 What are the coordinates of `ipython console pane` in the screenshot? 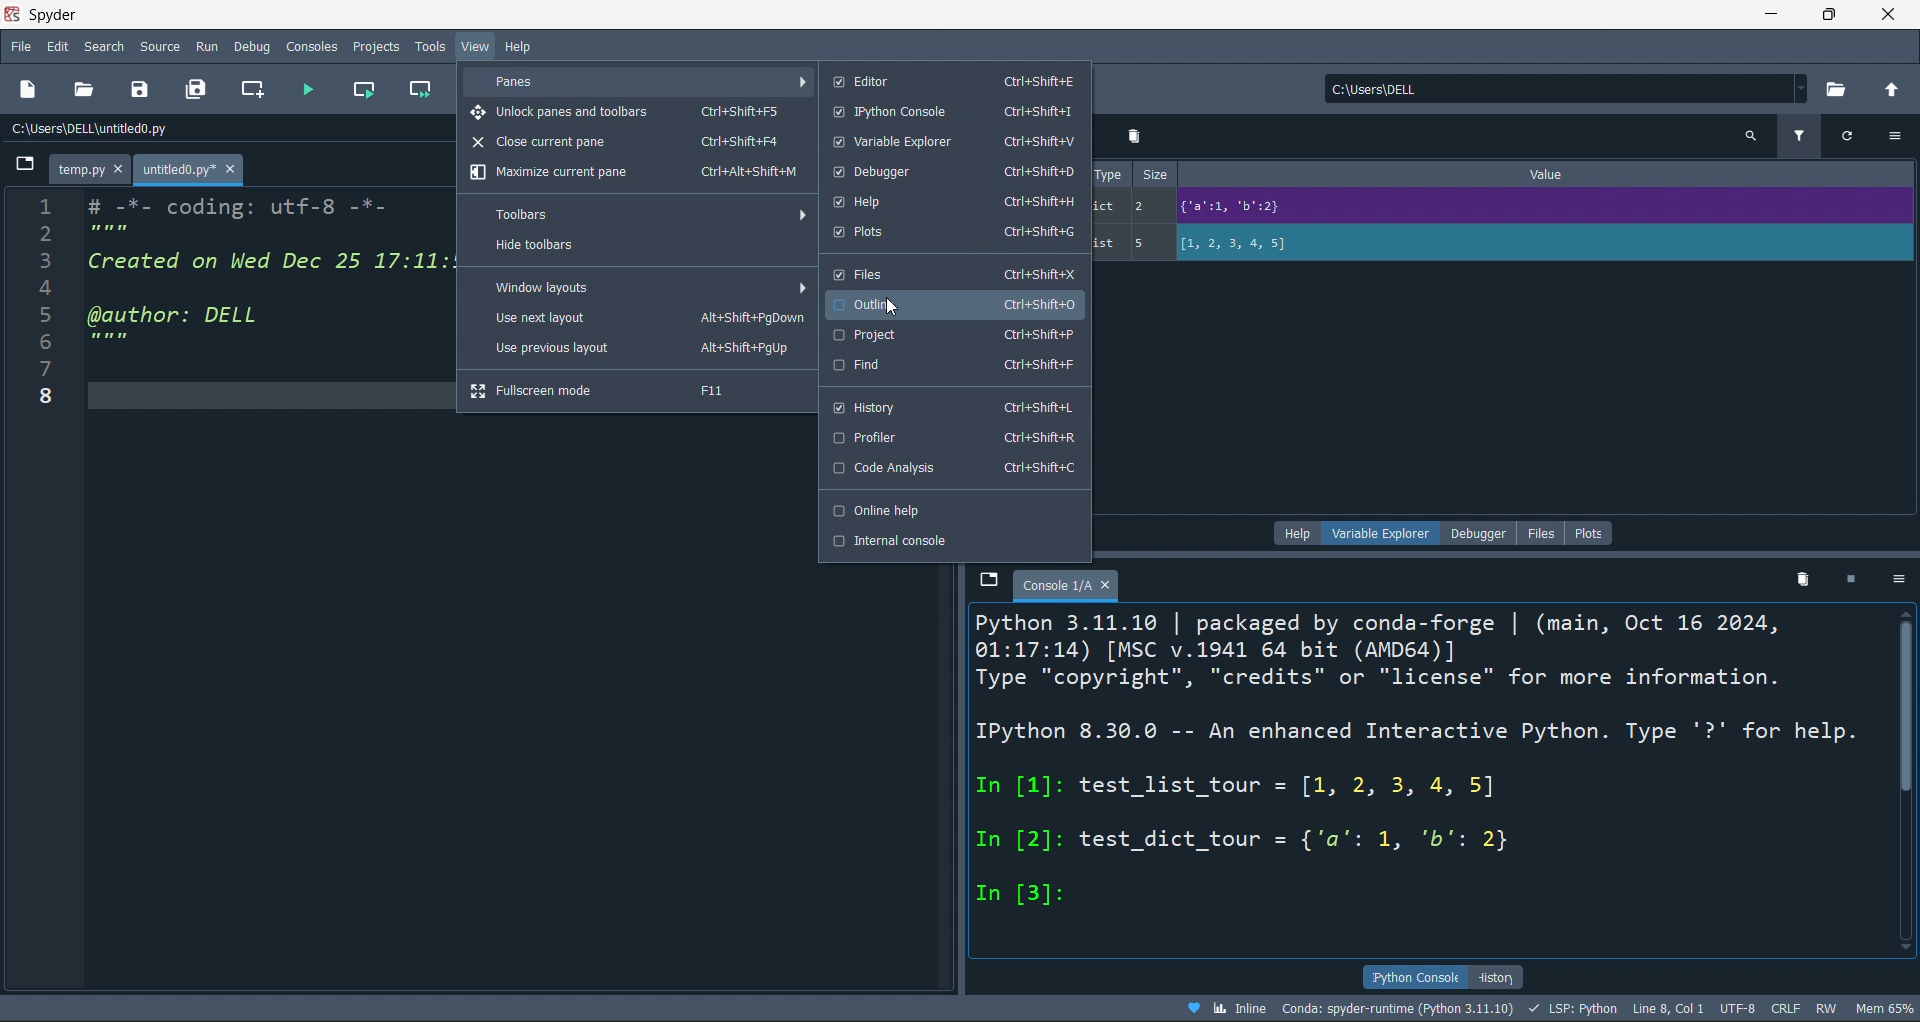 It's located at (1428, 778).